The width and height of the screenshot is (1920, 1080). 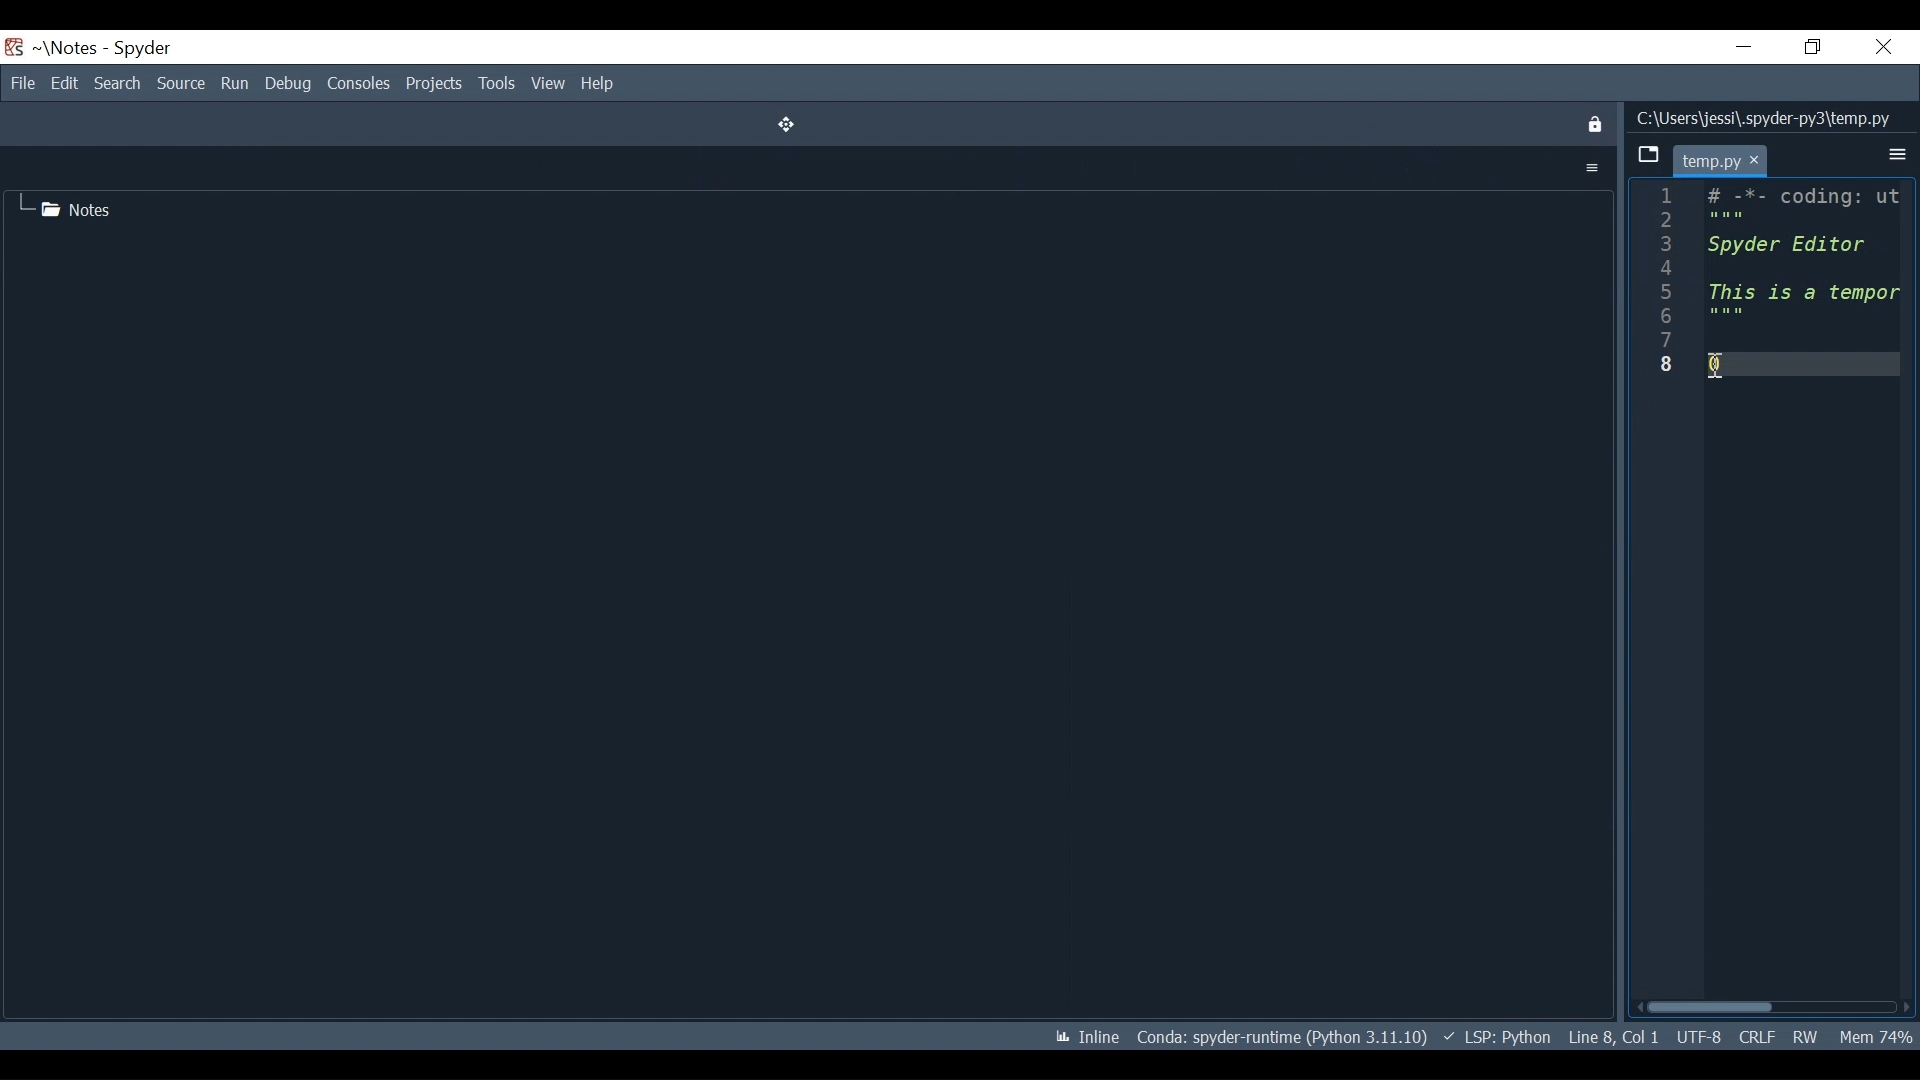 I want to click on Move, so click(x=780, y=124).